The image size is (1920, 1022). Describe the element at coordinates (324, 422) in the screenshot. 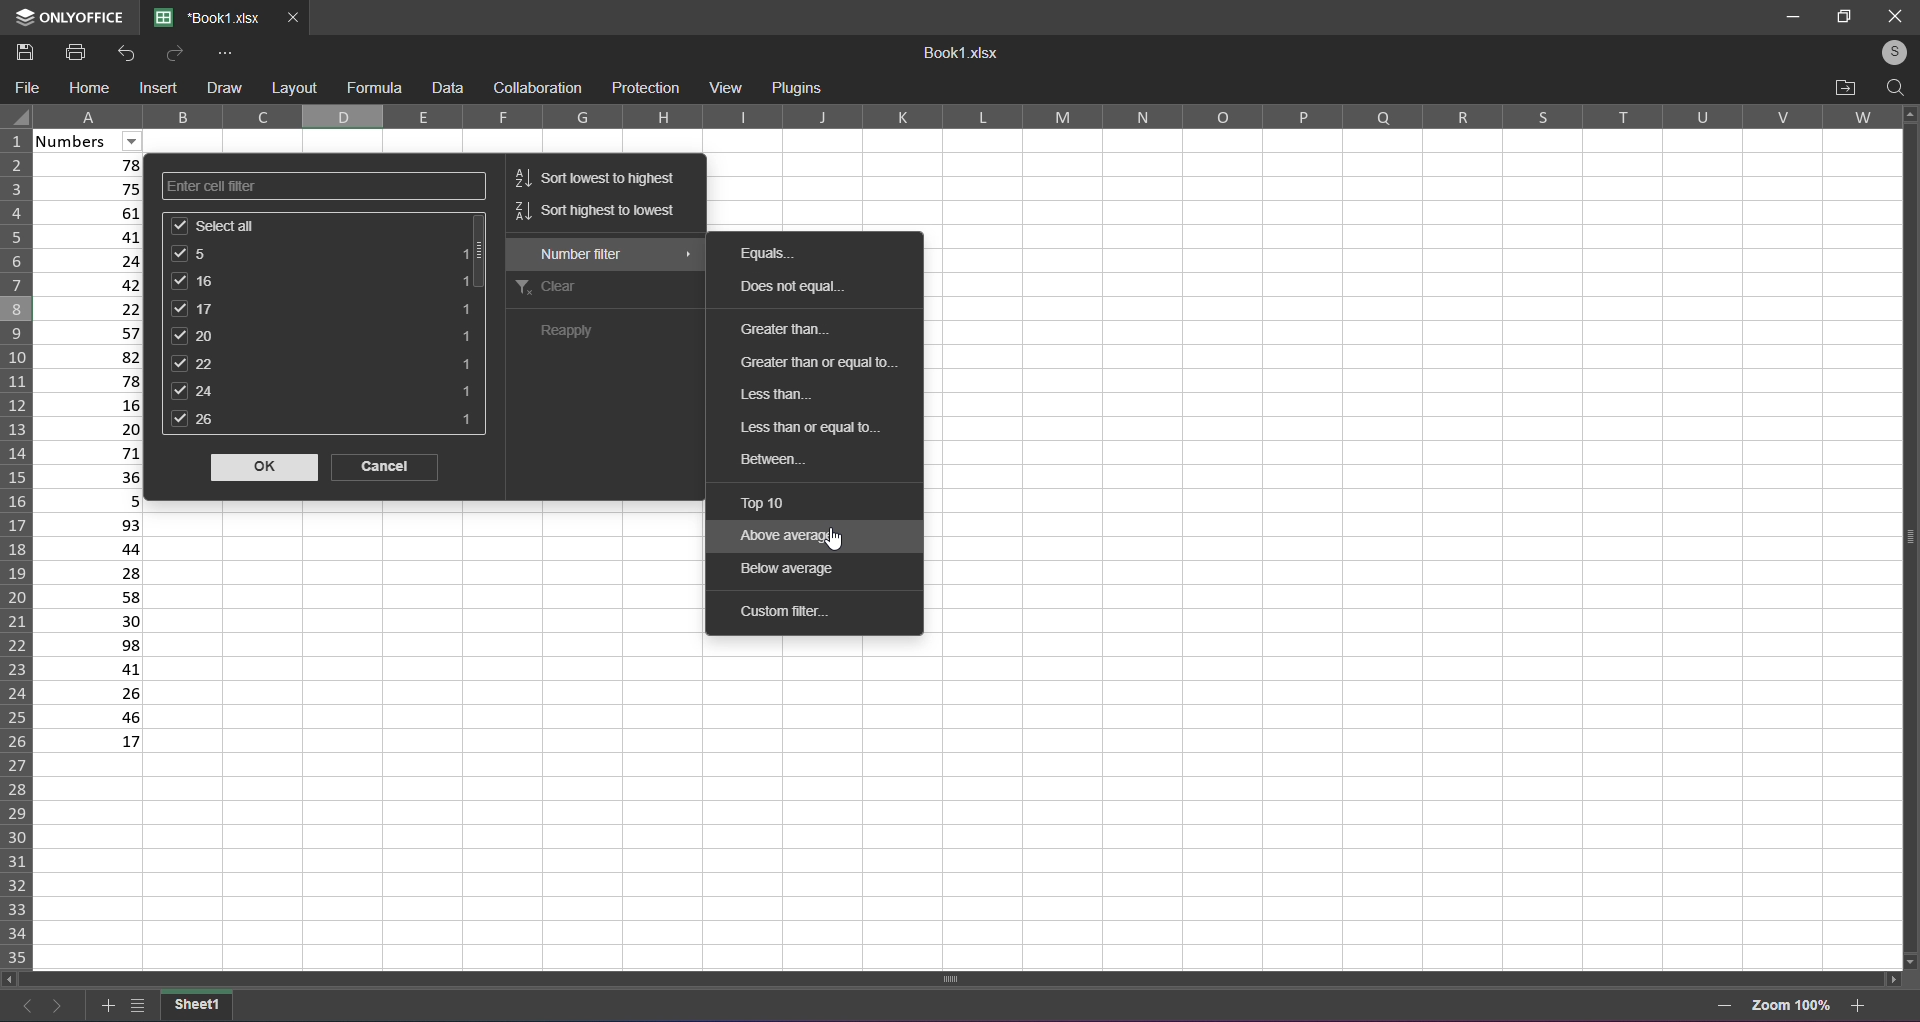

I see `26` at that location.